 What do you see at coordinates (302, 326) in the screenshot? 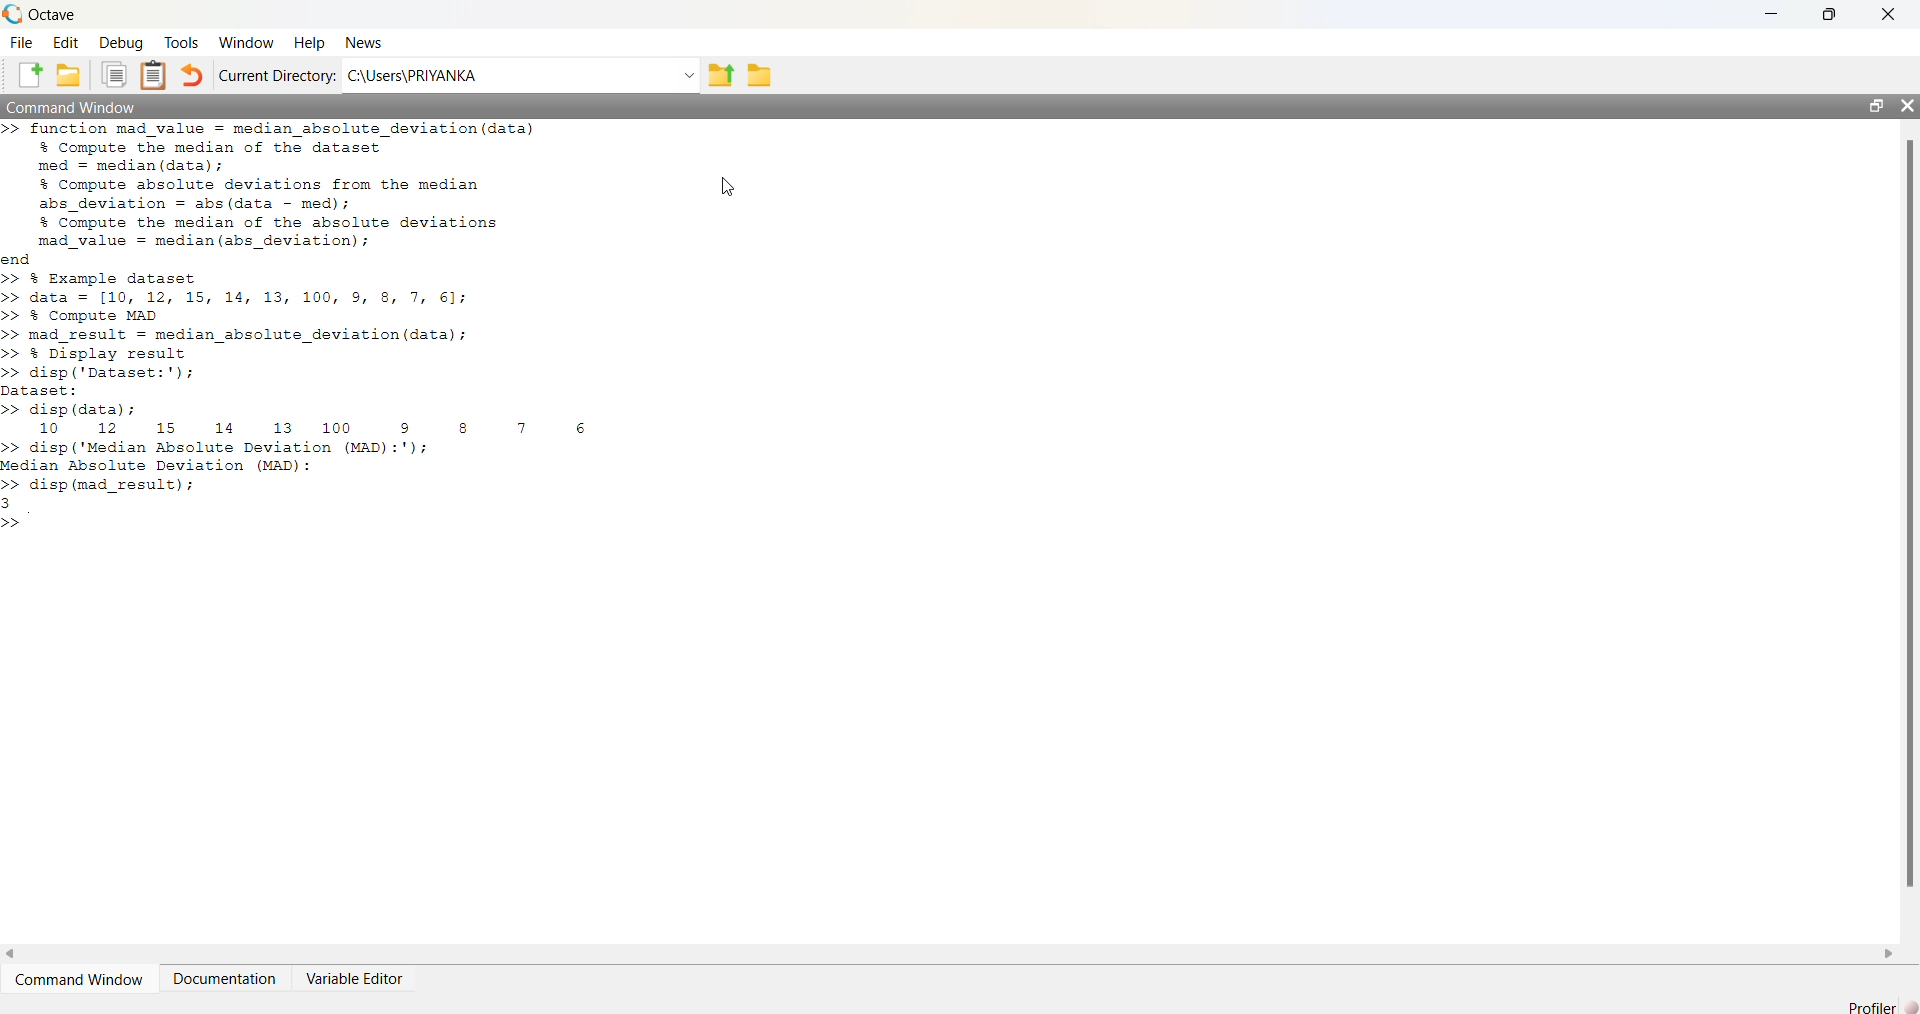
I see `>> function mad value = median_absolute_deviation(data)
% Compute the median of the dataset
med = median (data);
% Compute absolute deviations from the median
abs_deviation = abs (data - med);
% Compute the median of the absolute deviations
mad_value = median (abs_deviation);
end
>> % Example dataset
>> data = [10, 12, 15, 14, 13, 100, 9, 8, 7, 61;
>> % Compute MAD
>> mad_result = median_absolute_deviation (data);
>> % Display result
>> disp ('Dataset:');
Dataset:
>> disp (data) ;
10 12 15 14 13 100 9 8 7 6
>> disp ('Median Absolute Deviation (MAD):');
Median Absolute Deviation (MAD):
>> disp (mad_result);
3
>>` at bounding box center [302, 326].